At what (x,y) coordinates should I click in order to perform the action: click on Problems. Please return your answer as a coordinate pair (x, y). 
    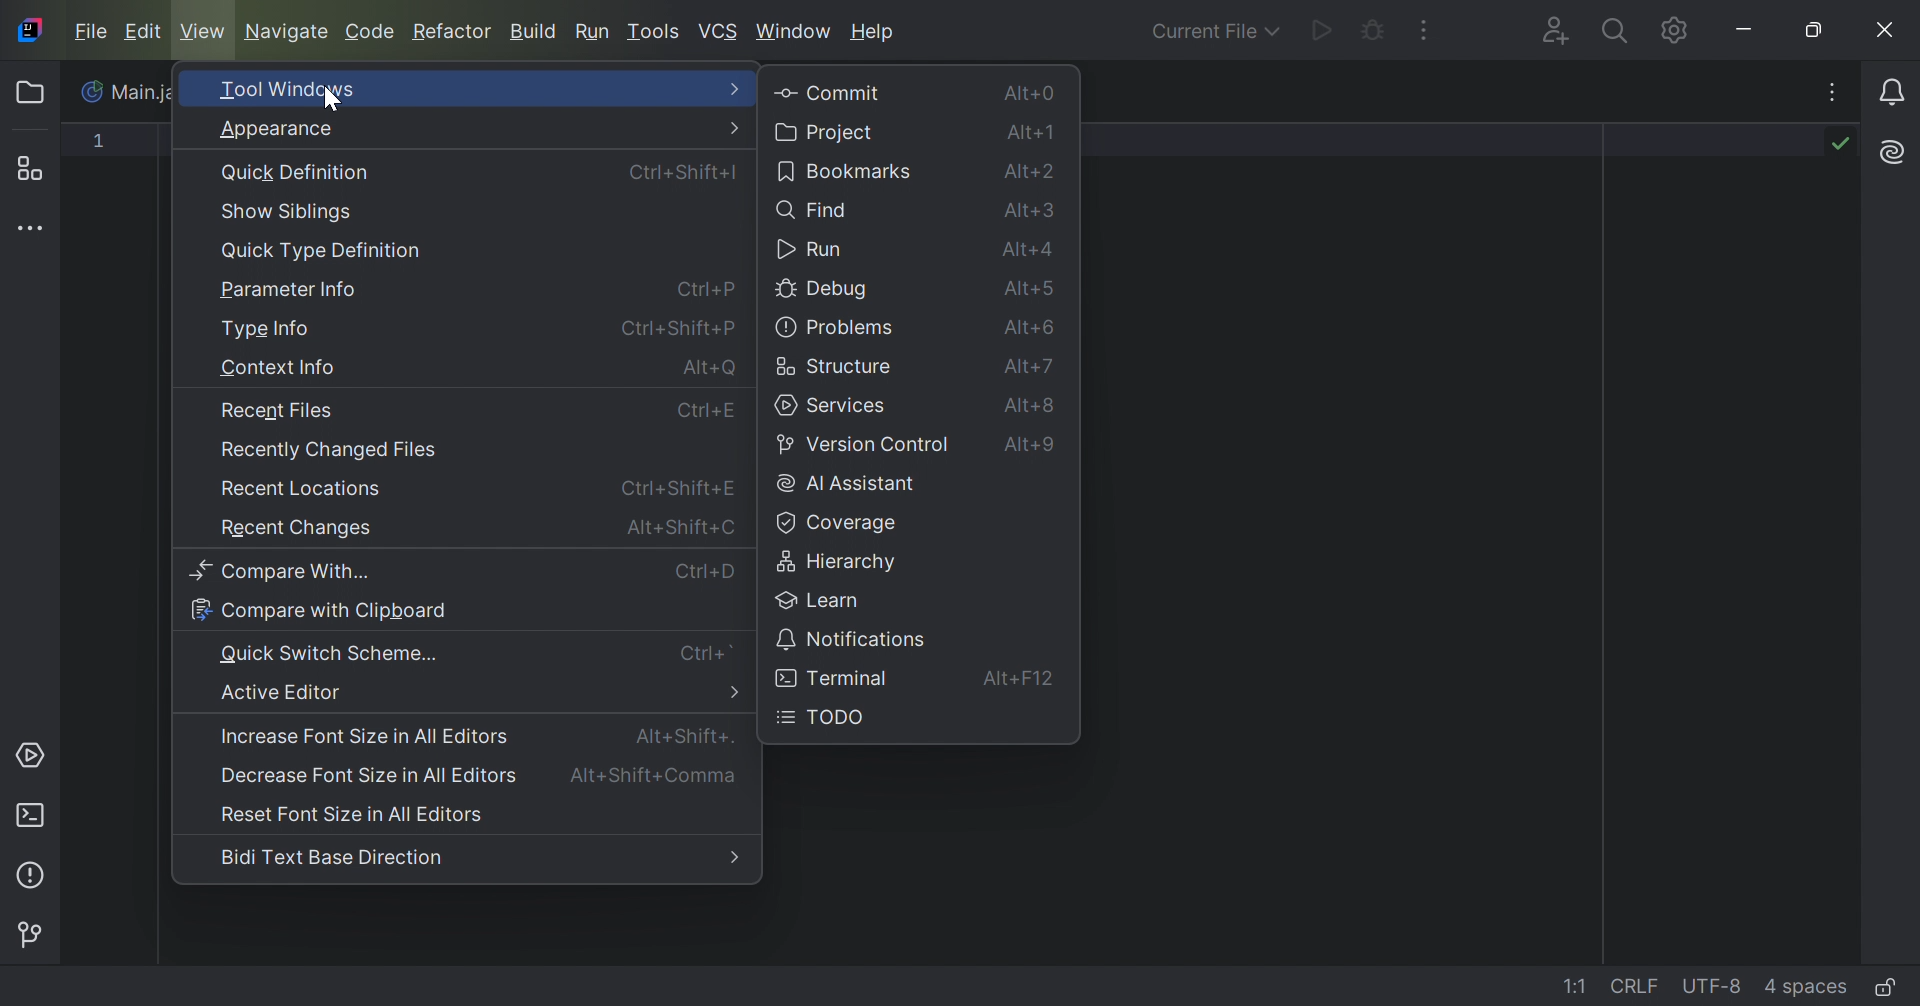
    Looking at the image, I should click on (35, 873).